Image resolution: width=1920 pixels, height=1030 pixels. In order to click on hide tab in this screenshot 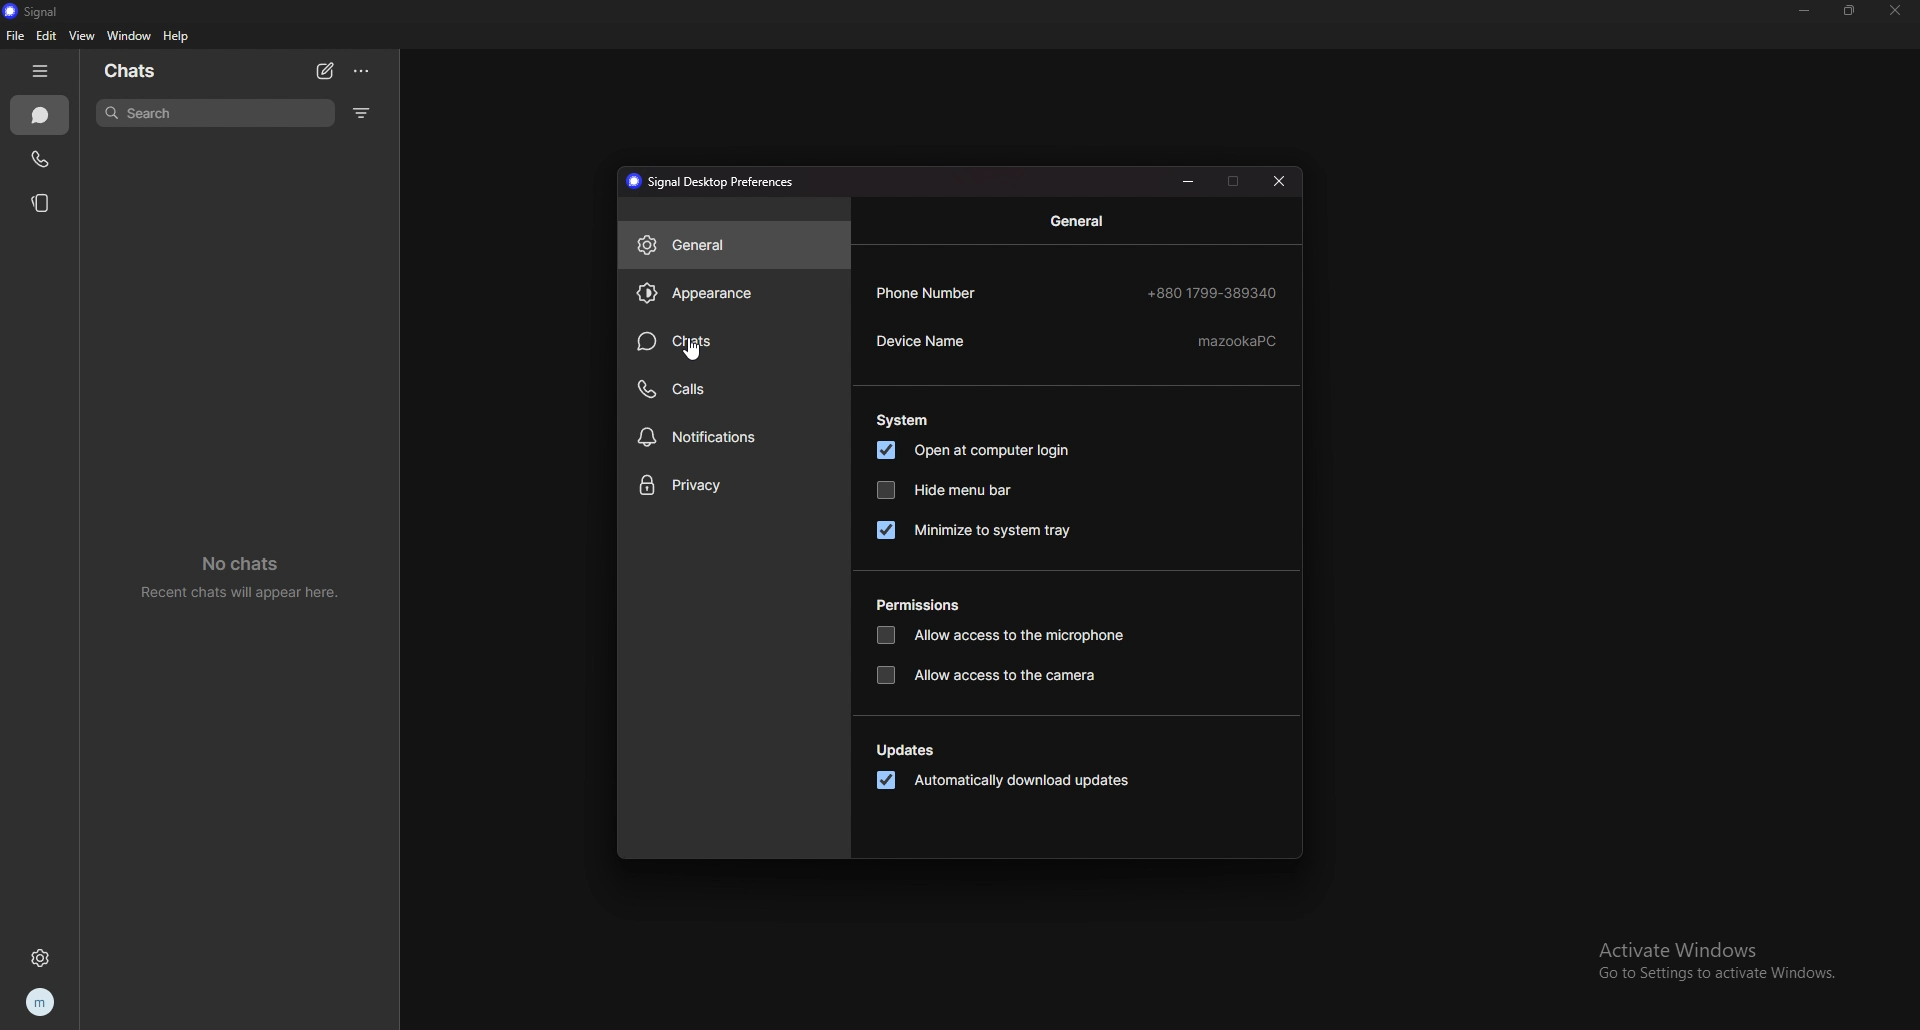, I will do `click(41, 71)`.